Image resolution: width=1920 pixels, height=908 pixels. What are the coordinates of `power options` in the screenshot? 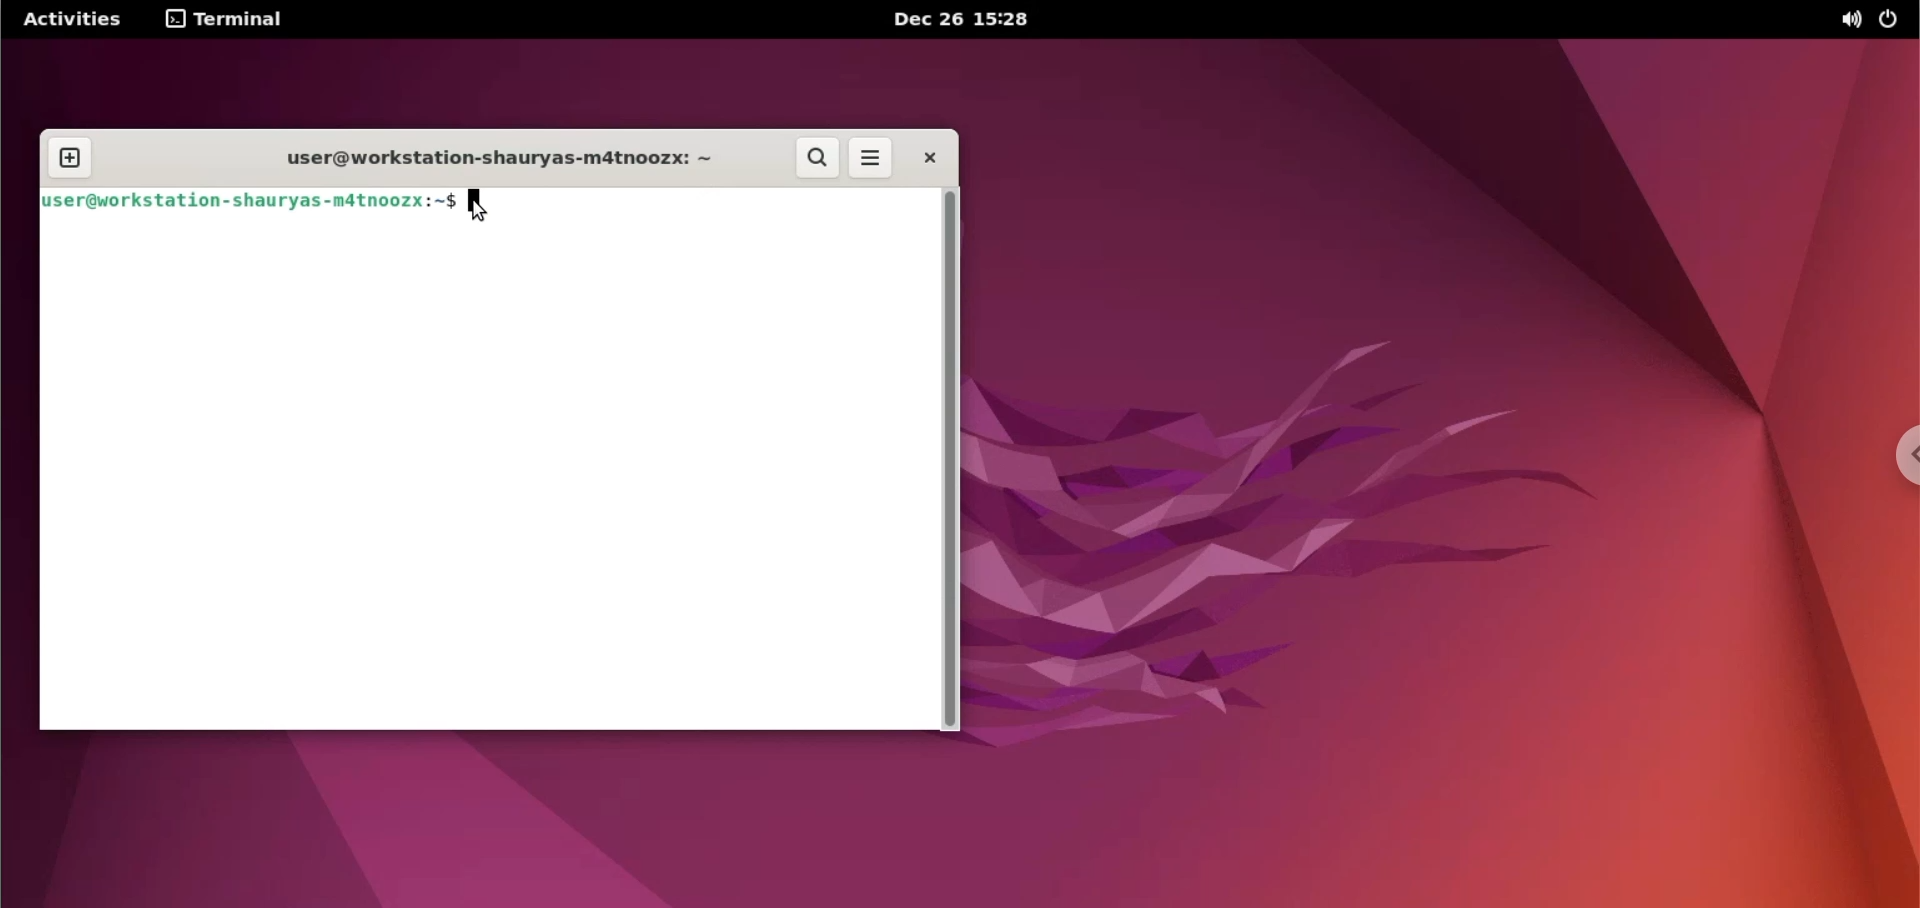 It's located at (1897, 19).